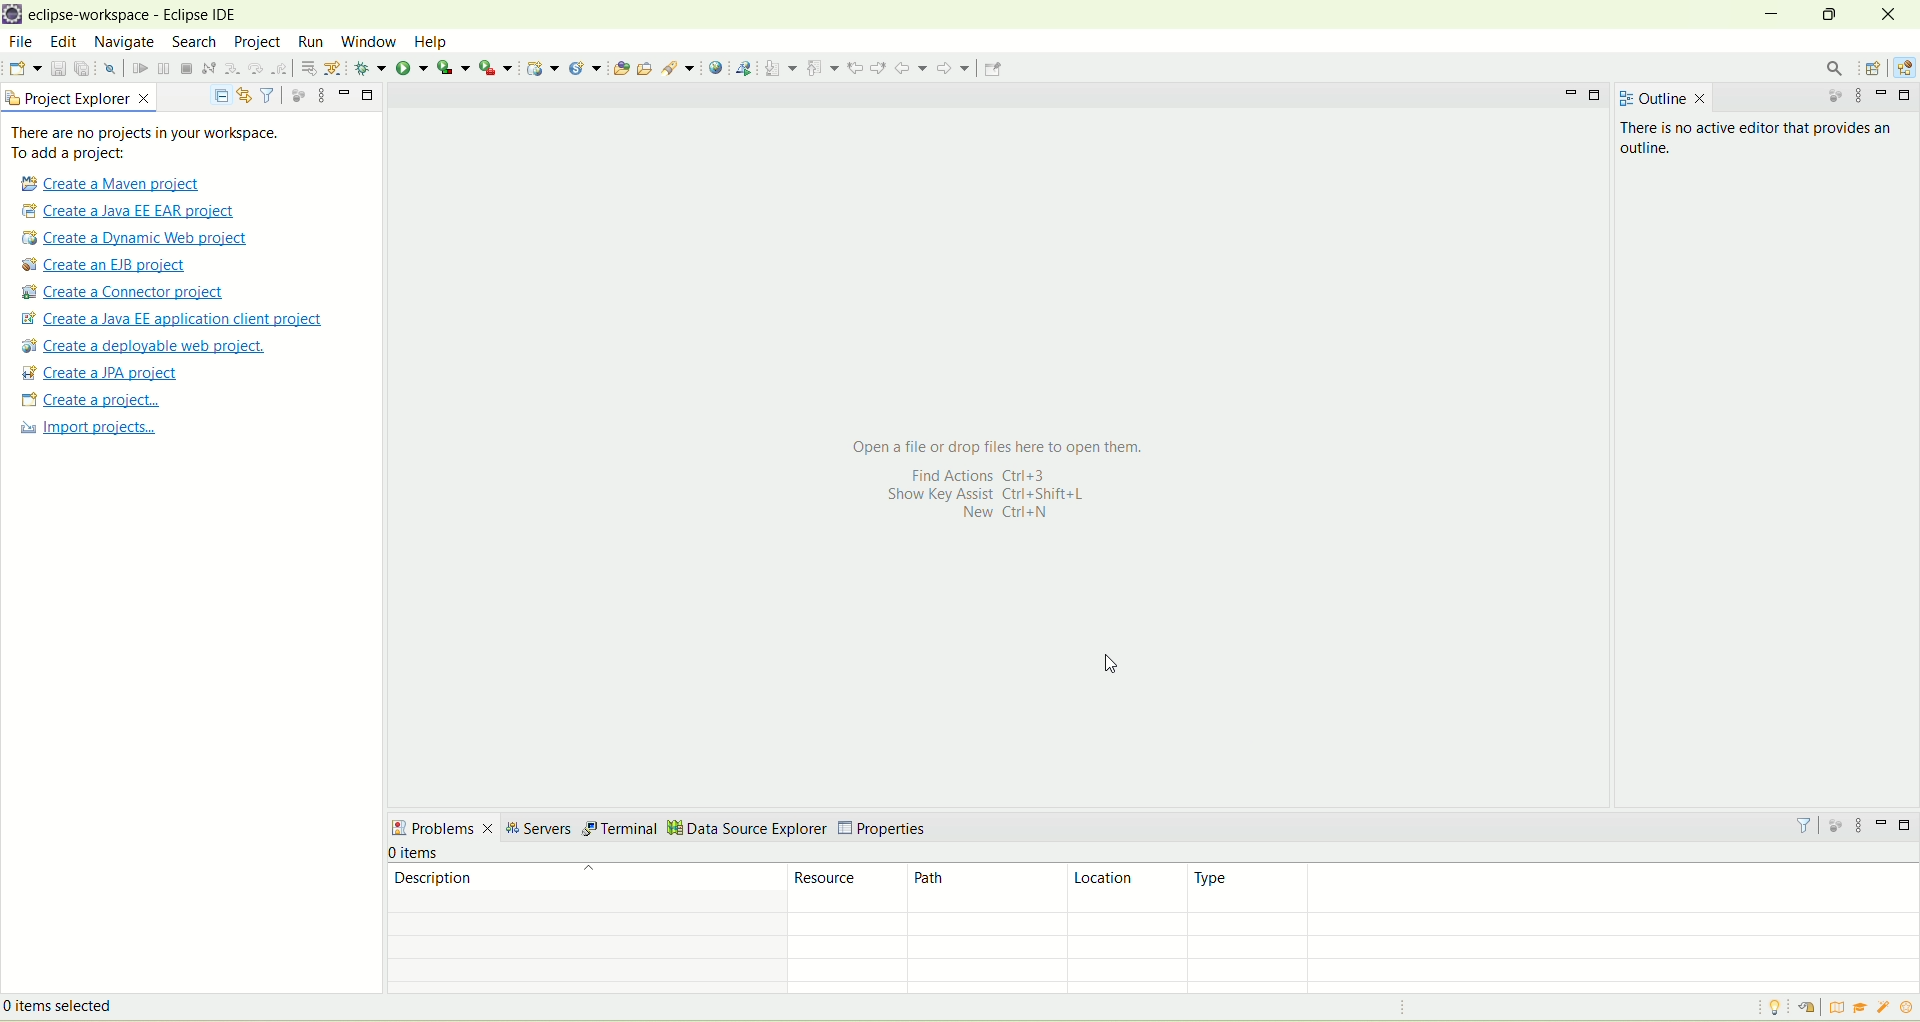  Describe the element at coordinates (859, 68) in the screenshot. I see `next annotation` at that location.